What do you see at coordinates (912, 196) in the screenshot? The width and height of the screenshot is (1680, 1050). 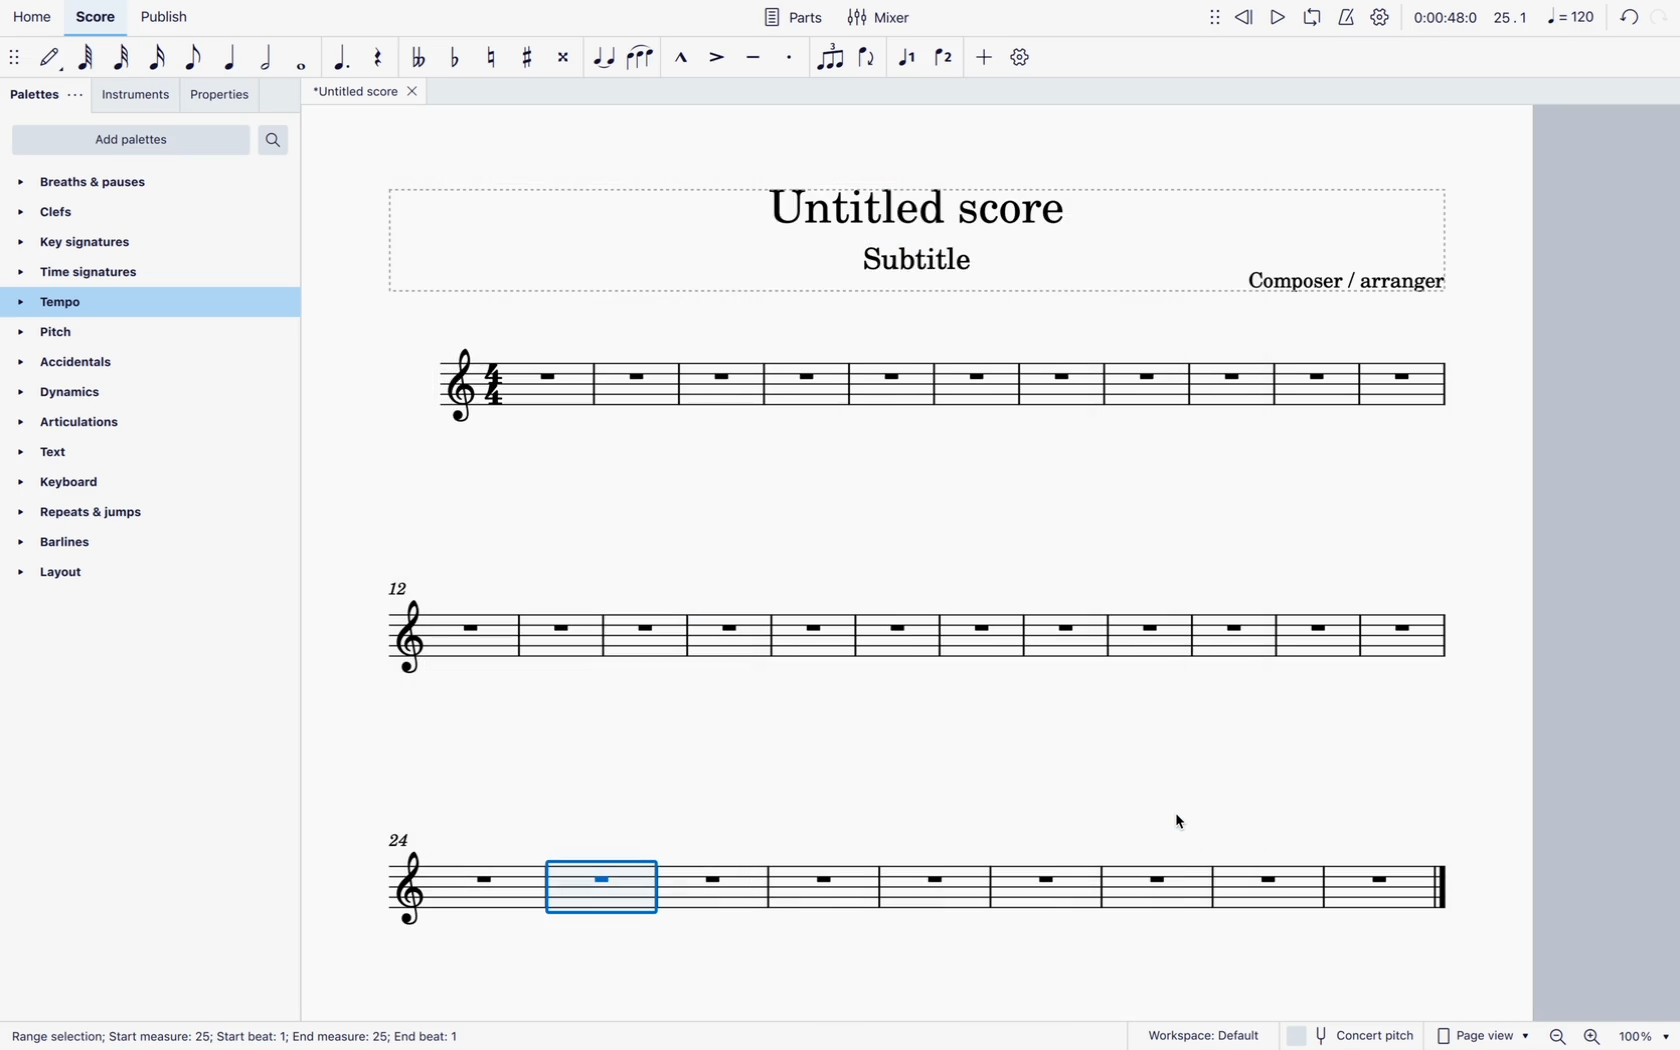 I see `Untitled score` at bounding box center [912, 196].